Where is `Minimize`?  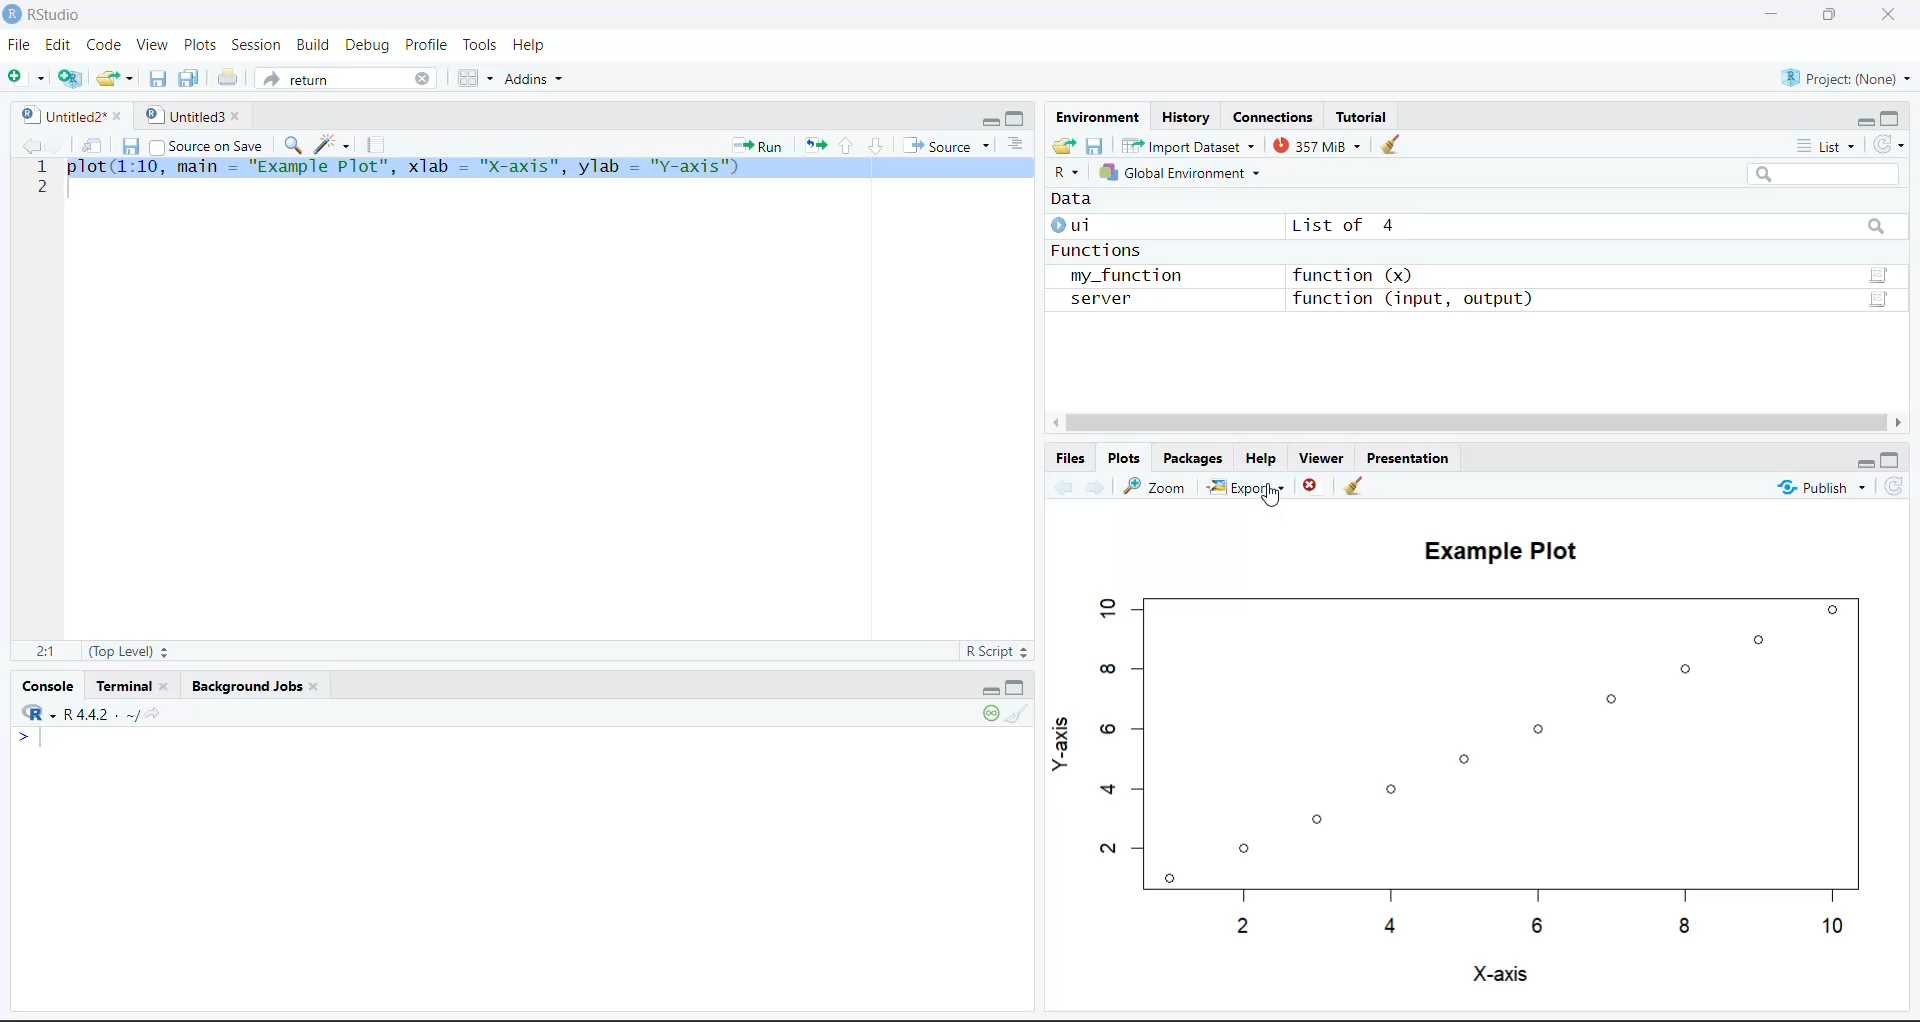
Minimize is located at coordinates (1772, 15).